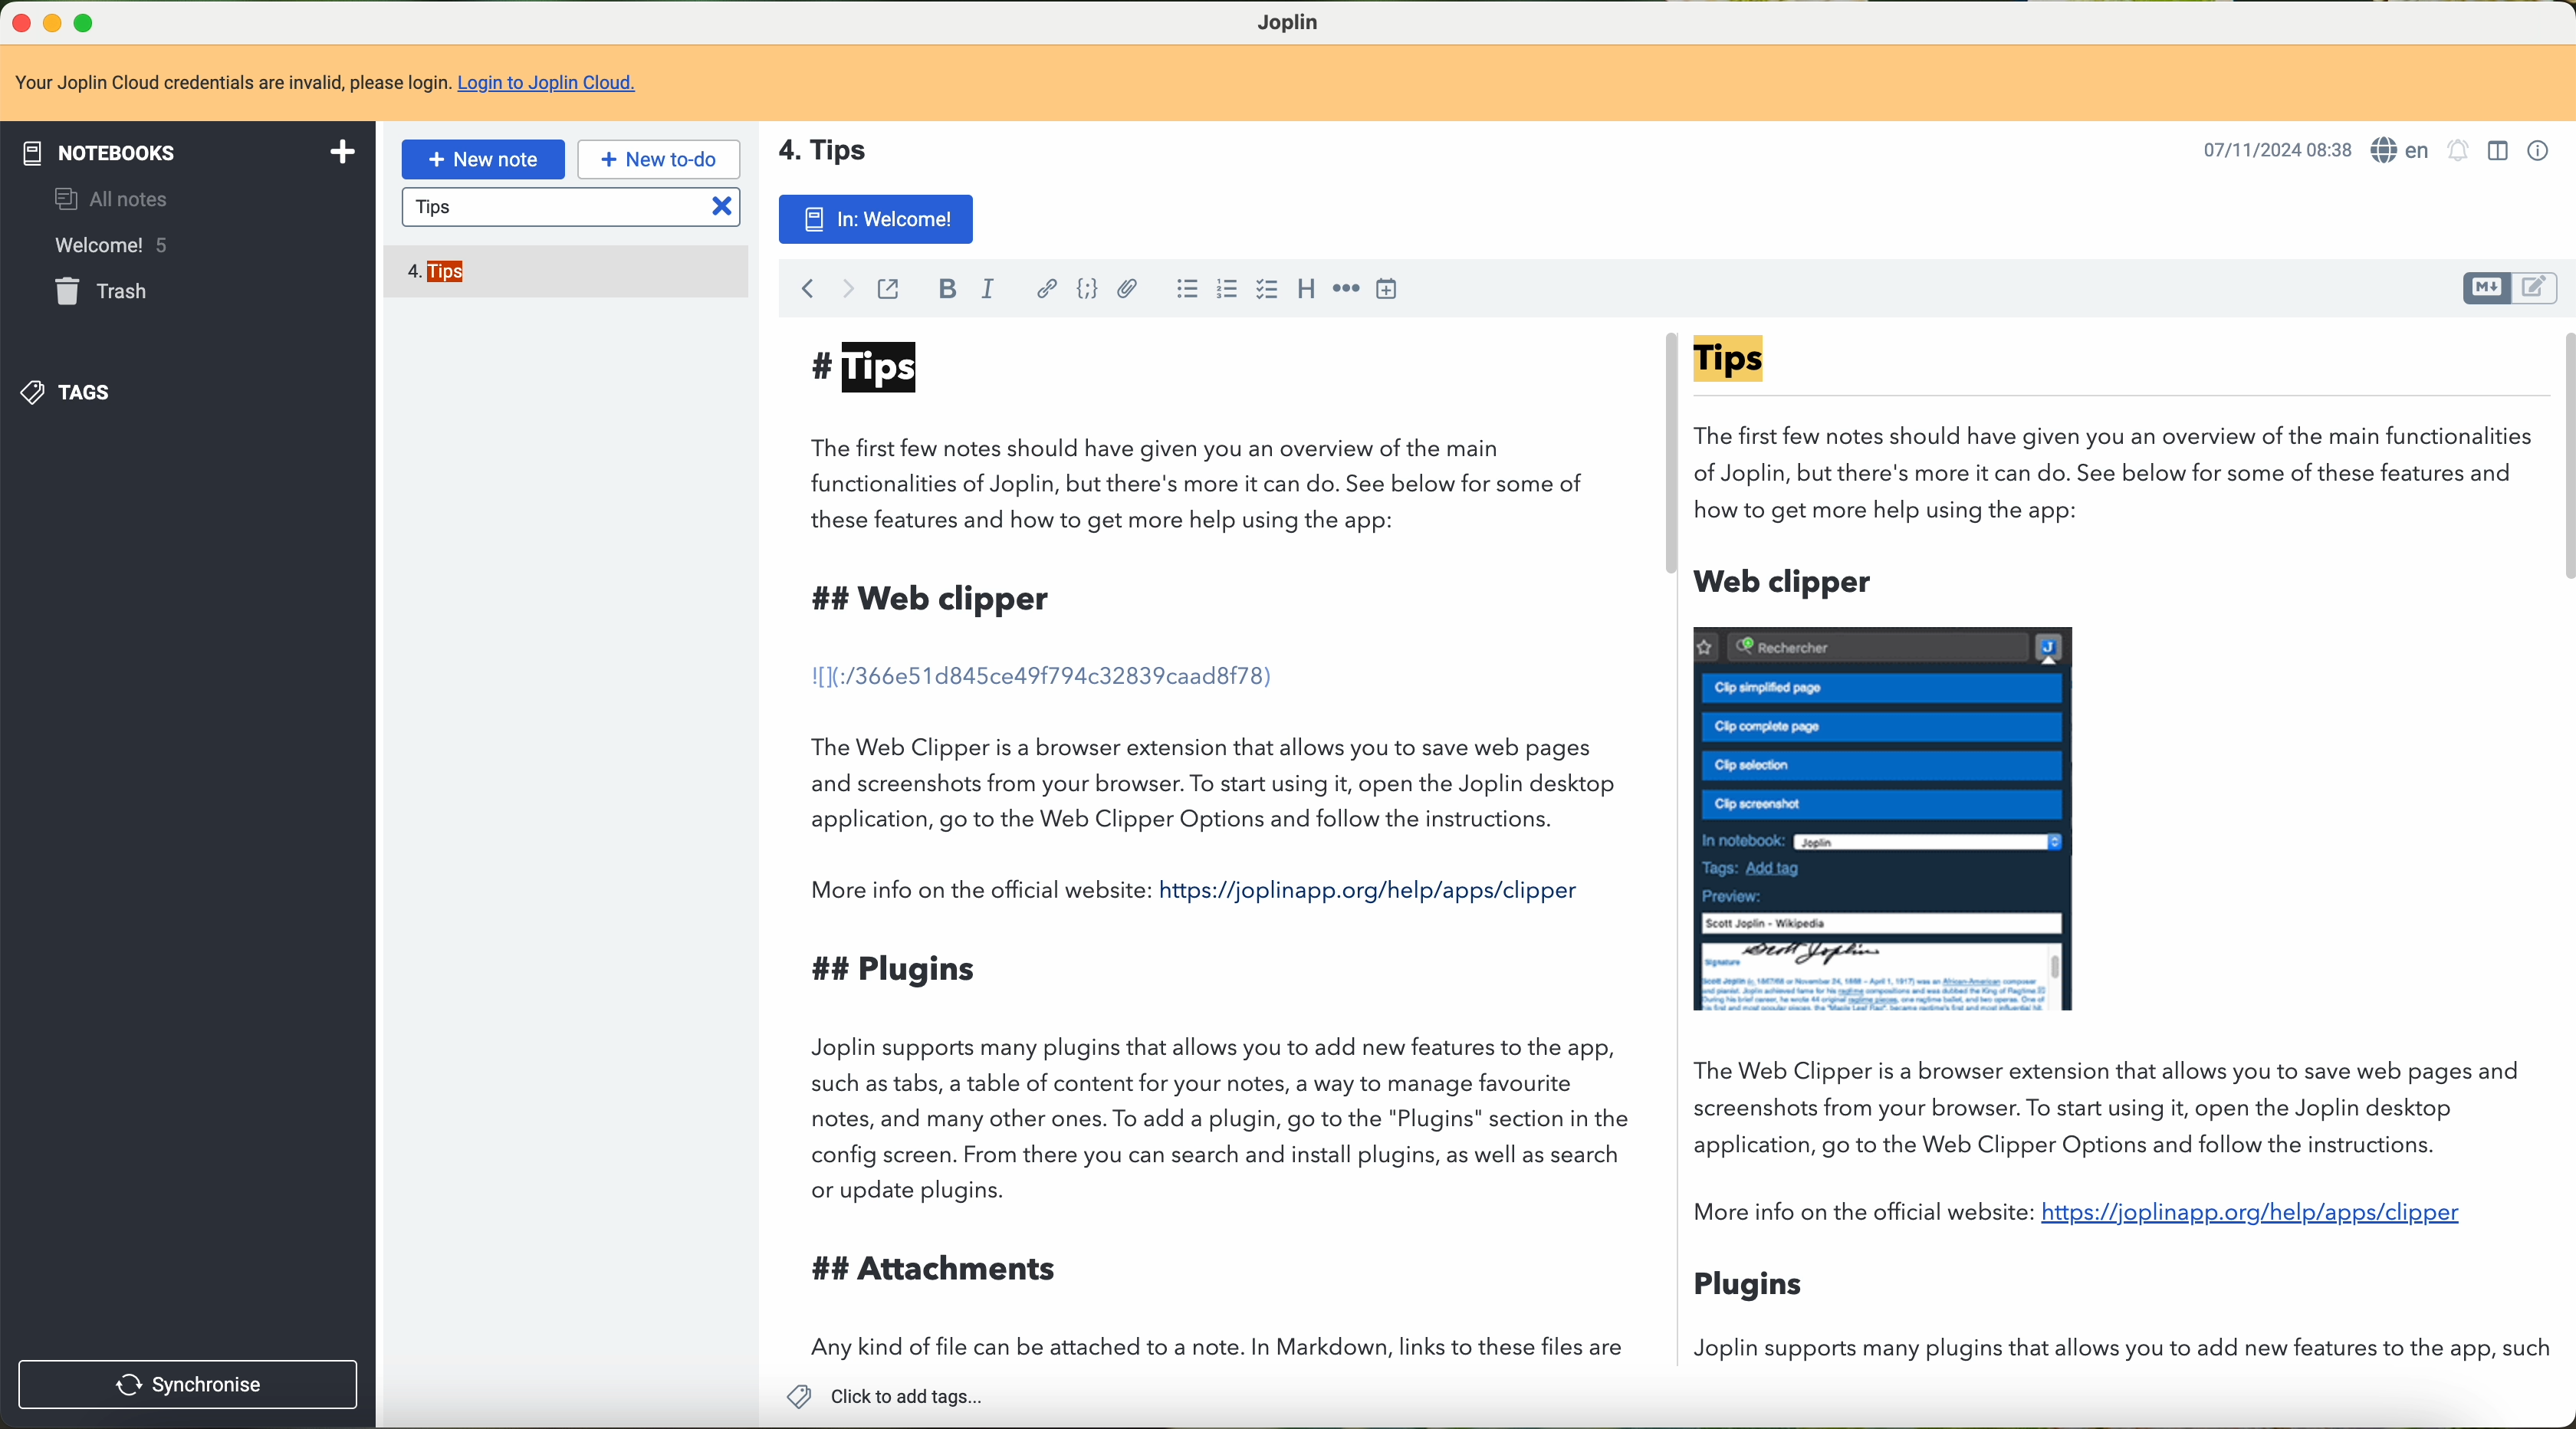  What do you see at coordinates (185, 152) in the screenshot?
I see `notebooks` at bounding box center [185, 152].